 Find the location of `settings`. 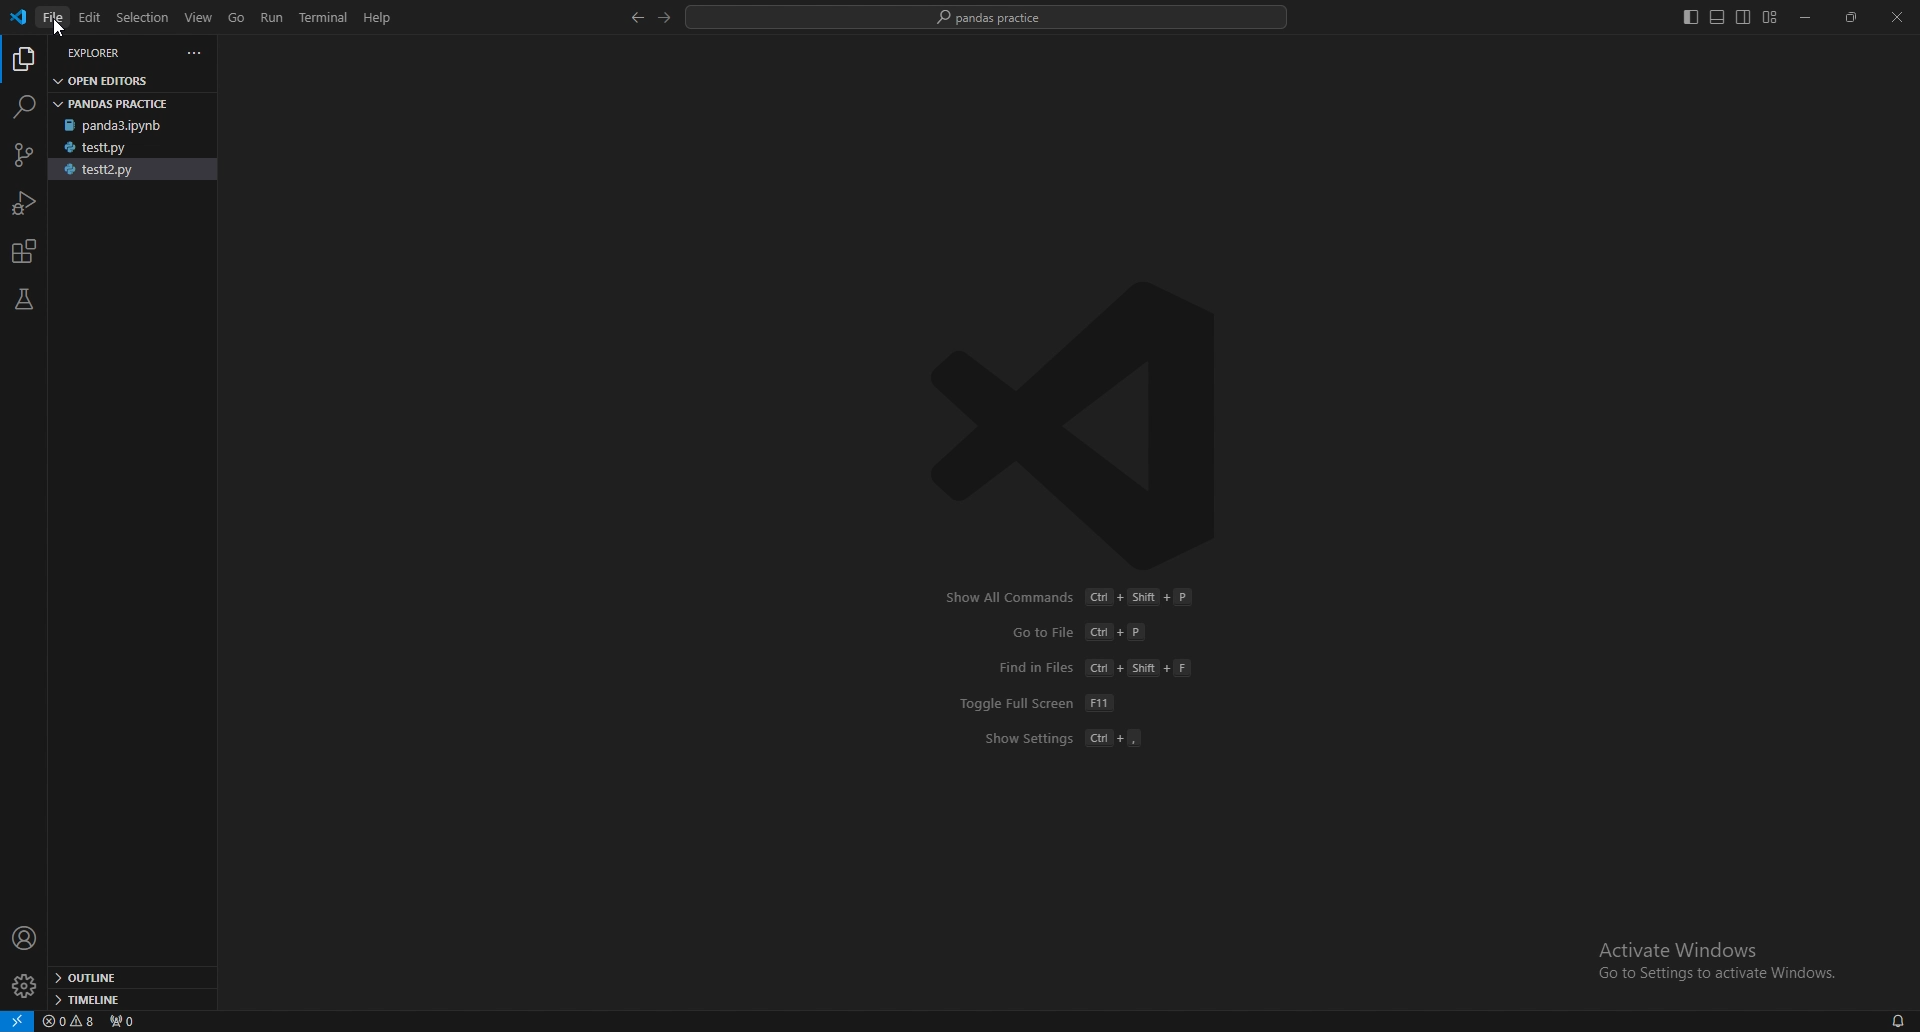

settings is located at coordinates (26, 986).